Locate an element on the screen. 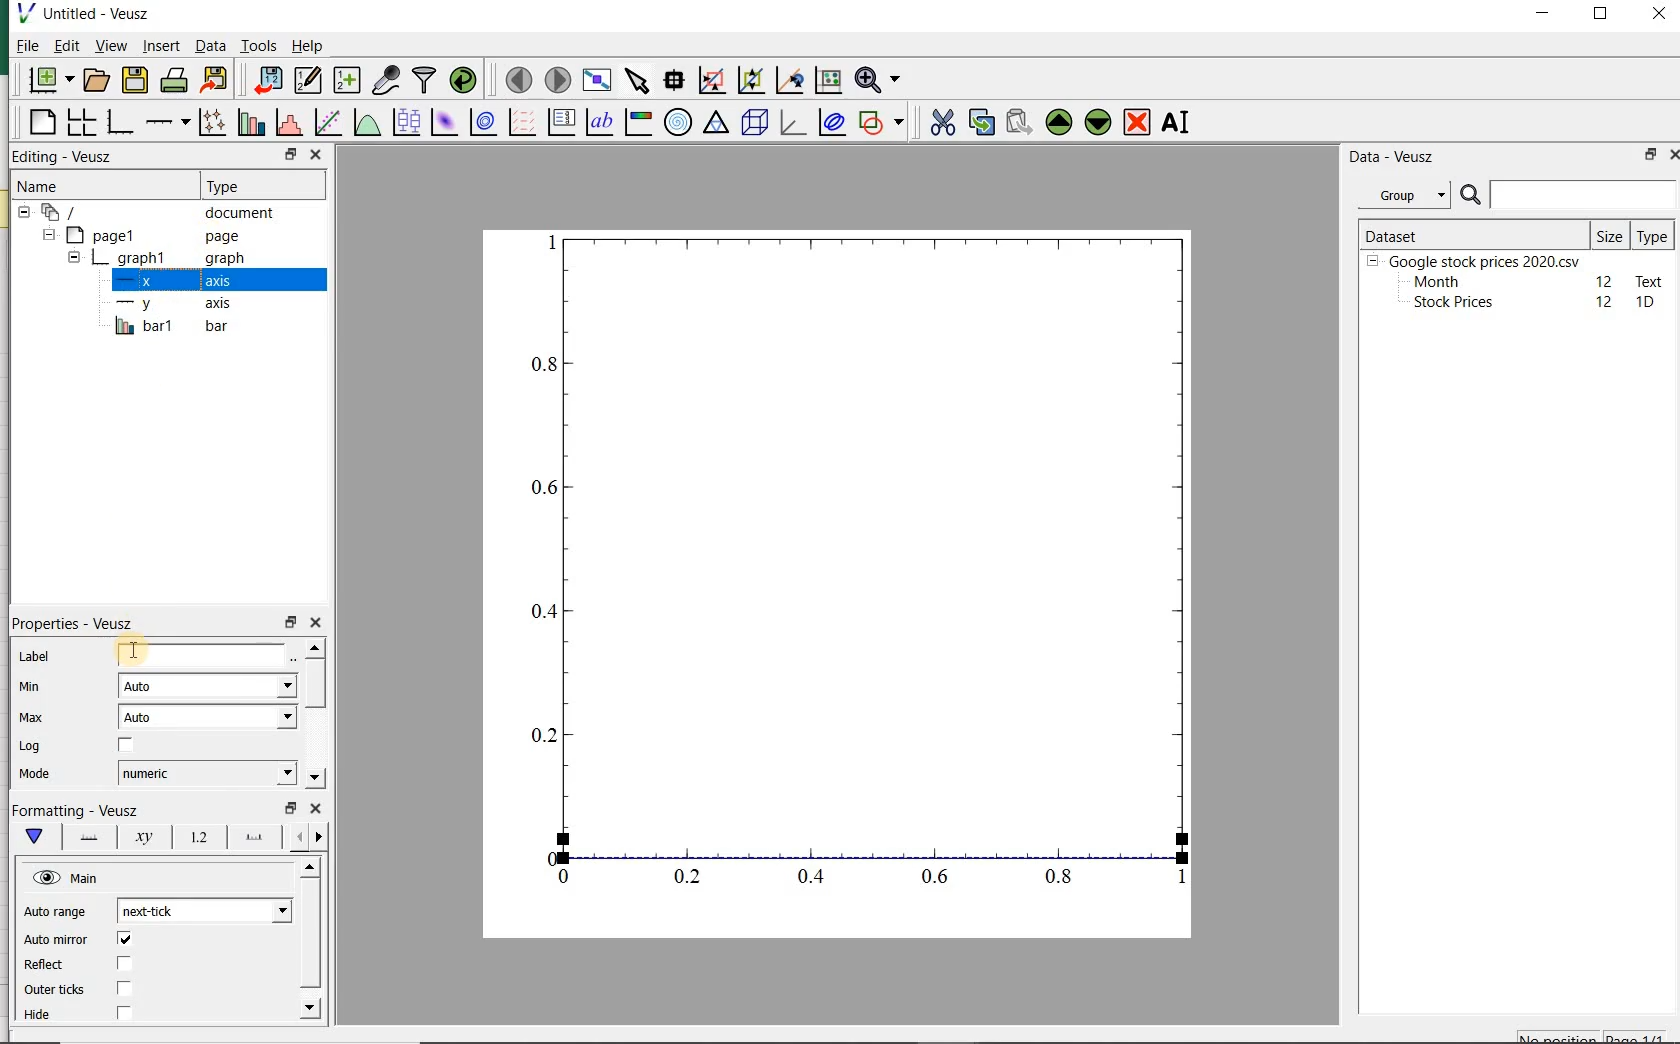 The image size is (1680, 1044). Main is located at coordinates (67, 878).